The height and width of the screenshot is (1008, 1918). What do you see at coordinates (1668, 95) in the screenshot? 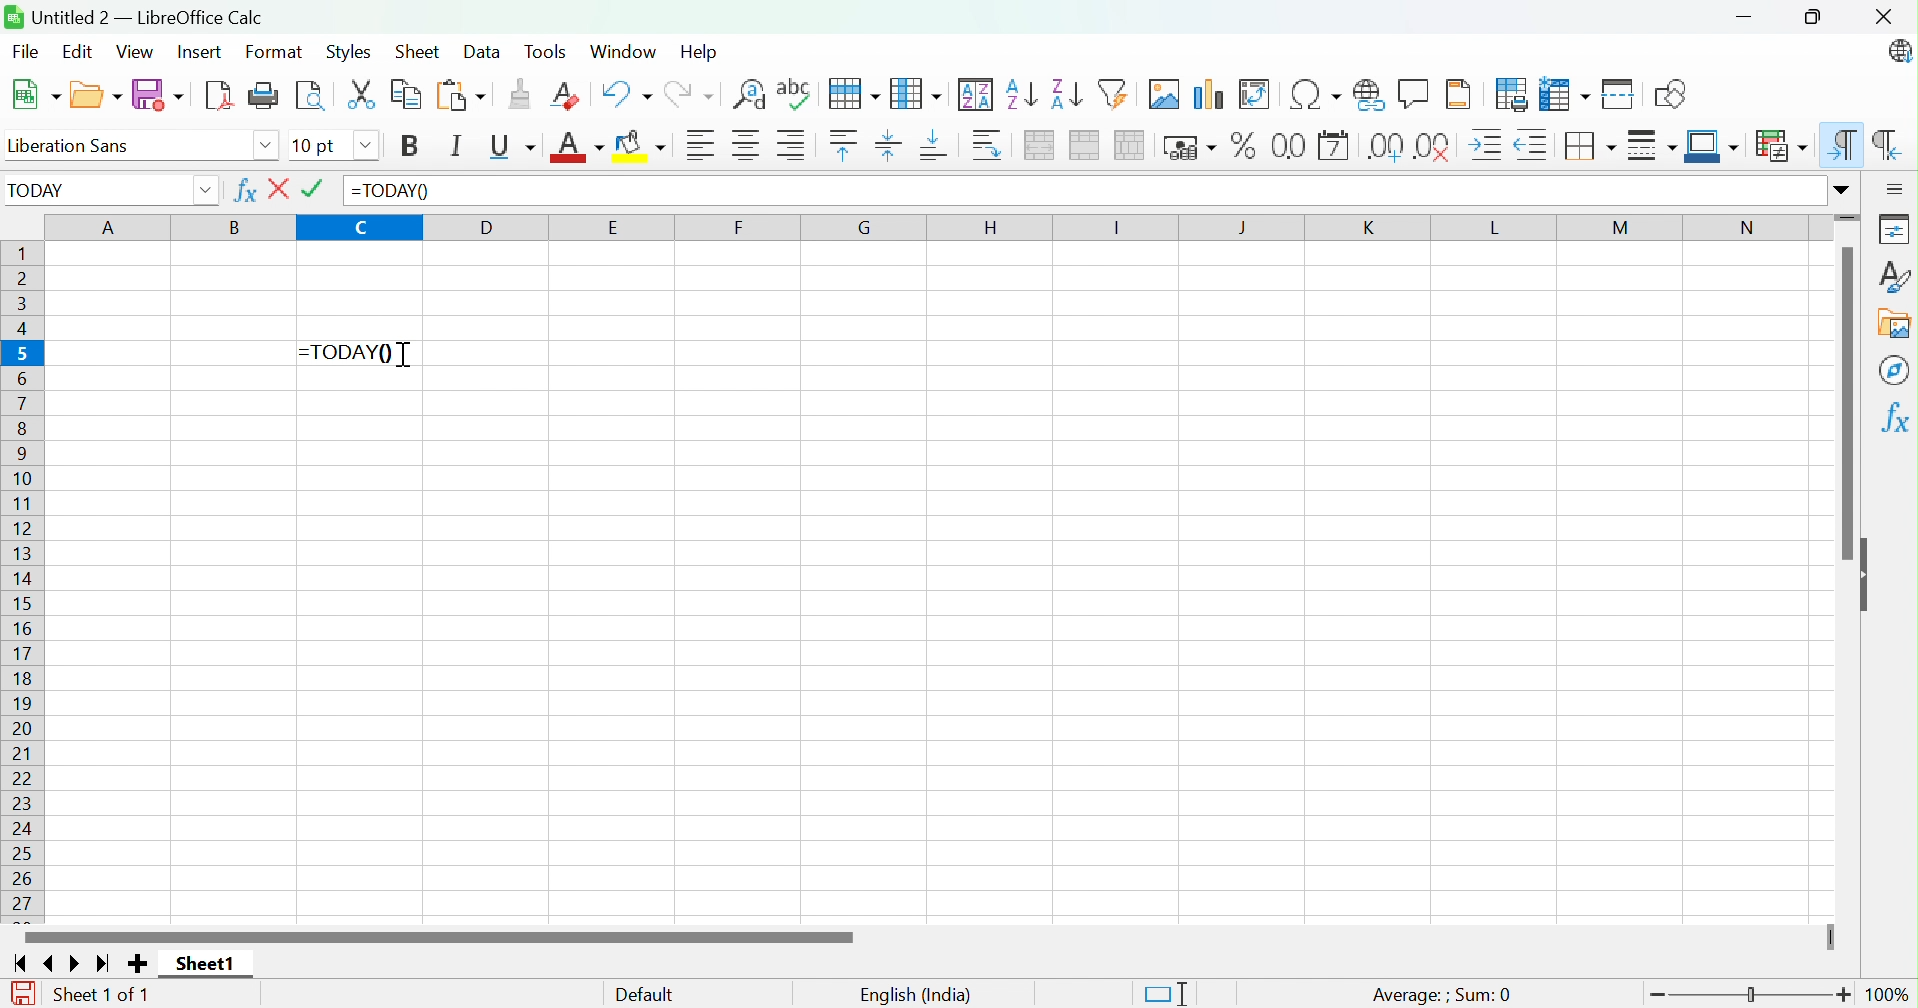
I see `Show draw functions` at bounding box center [1668, 95].